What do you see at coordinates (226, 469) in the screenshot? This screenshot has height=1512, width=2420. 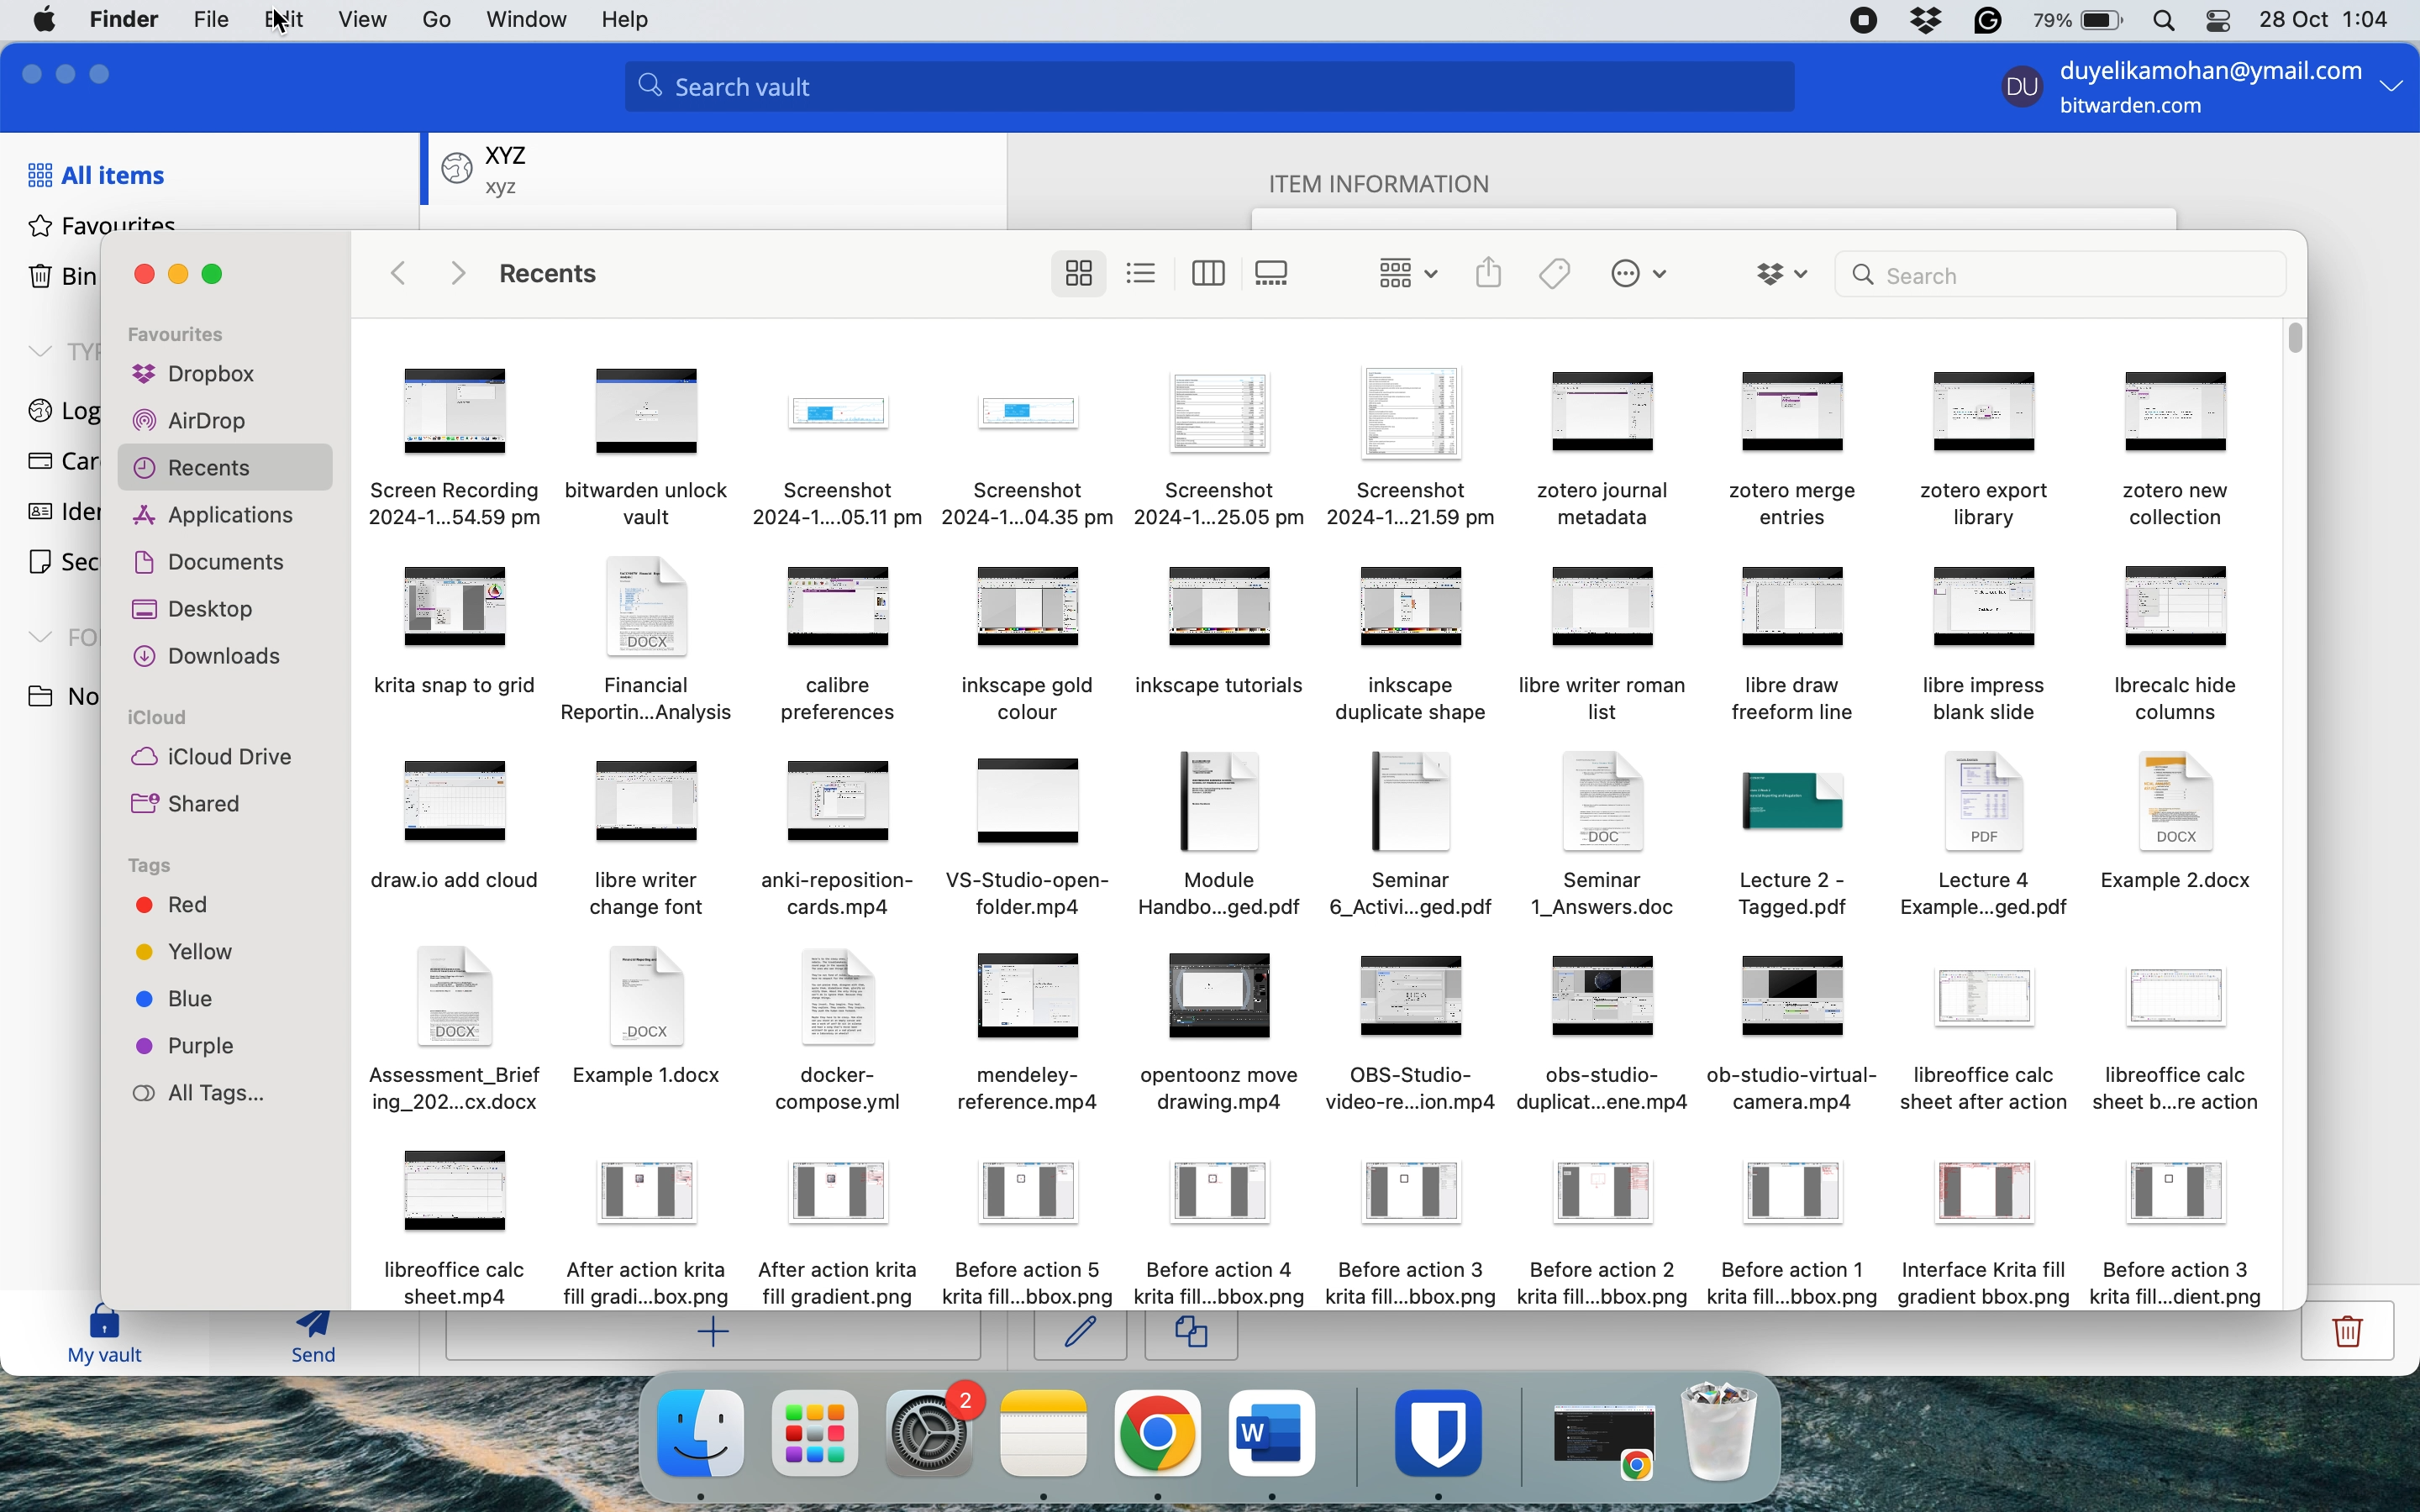 I see `recents` at bounding box center [226, 469].